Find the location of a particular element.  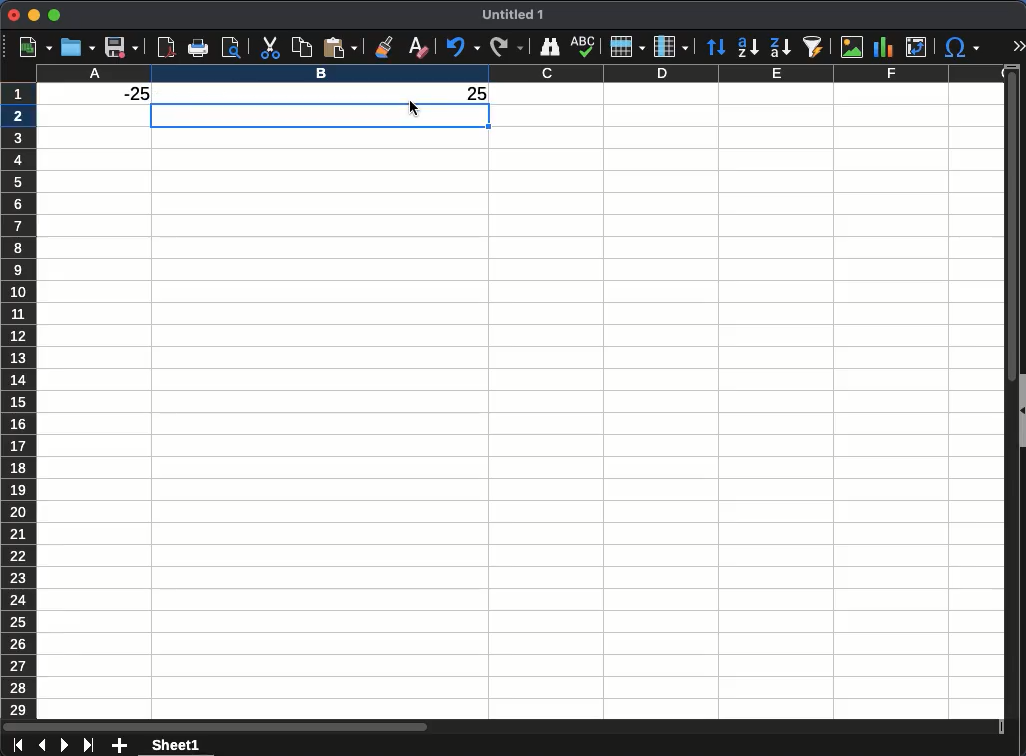

clone formatting  is located at coordinates (382, 47).